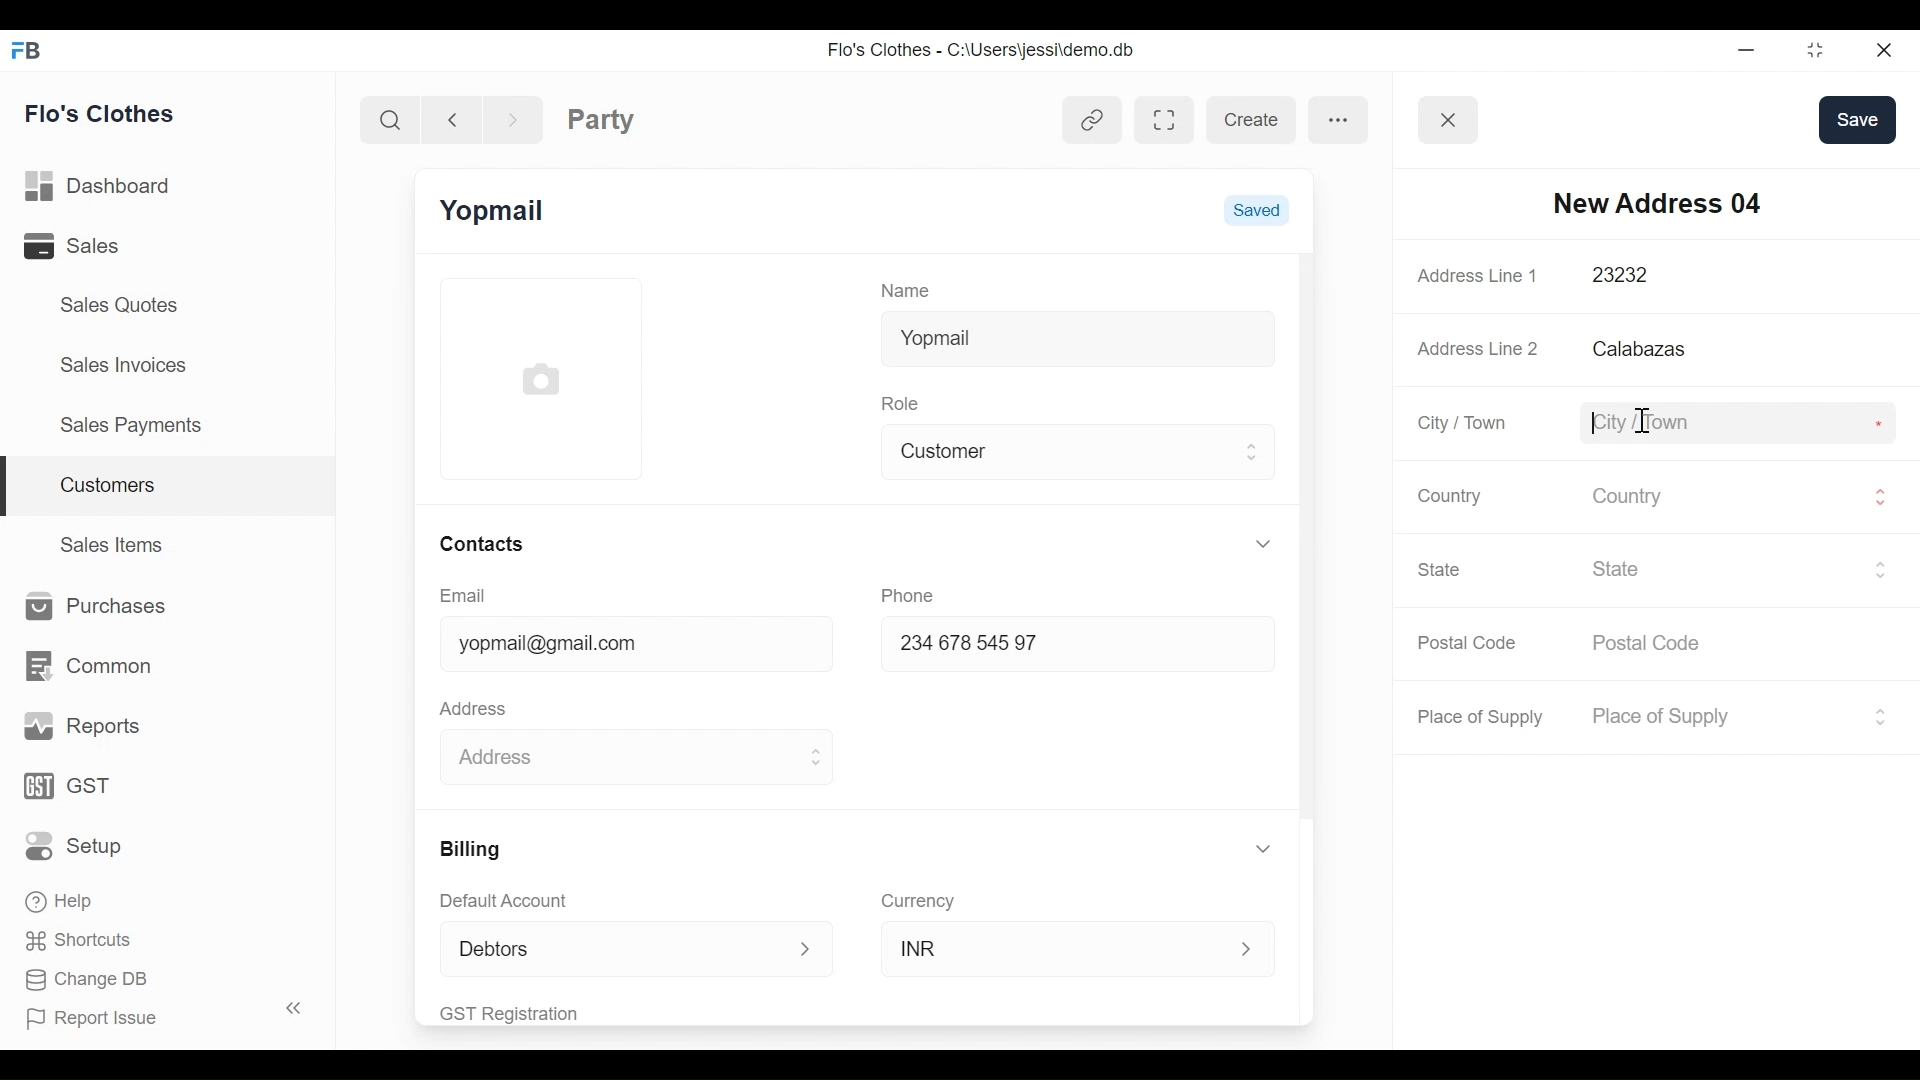 The image size is (1920, 1080). Describe the element at coordinates (1882, 421) in the screenshot. I see `Asterisk ` at that location.